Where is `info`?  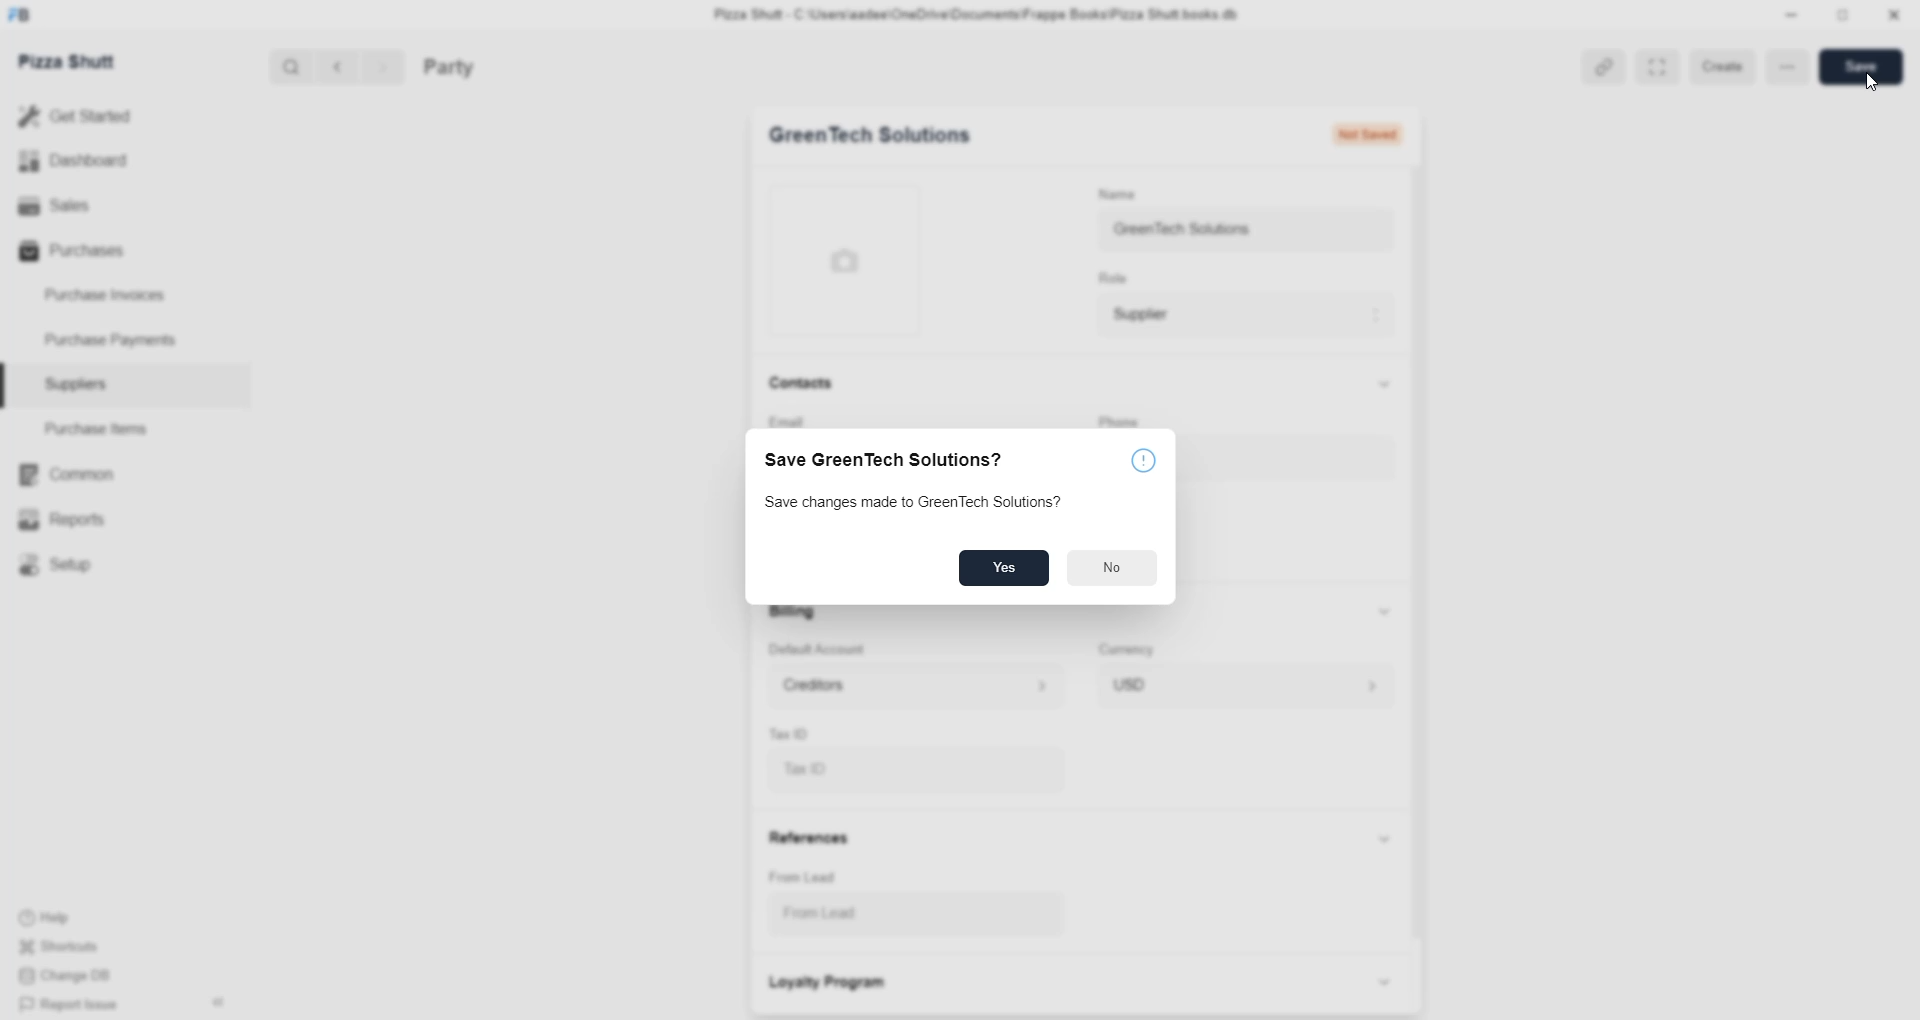 info is located at coordinates (1142, 458).